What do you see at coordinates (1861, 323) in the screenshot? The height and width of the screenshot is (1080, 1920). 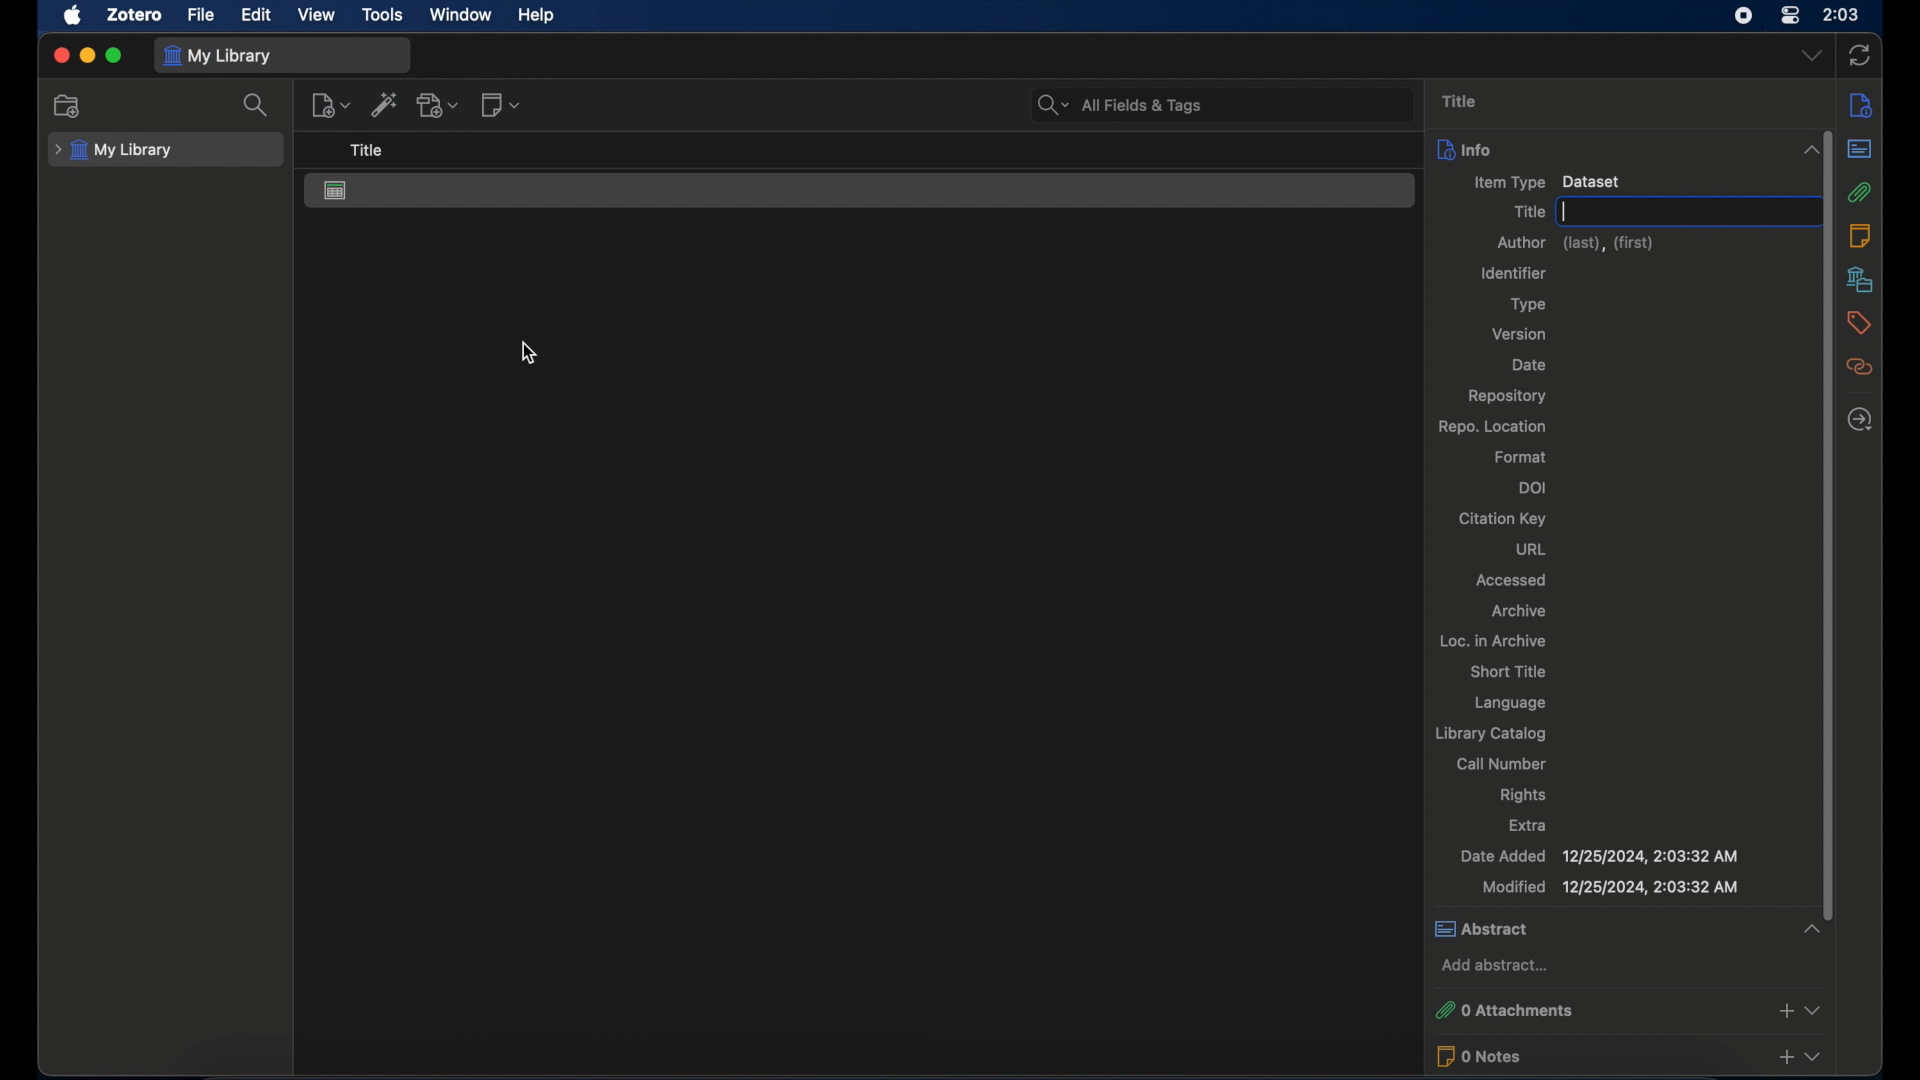 I see `tags` at bounding box center [1861, 323].